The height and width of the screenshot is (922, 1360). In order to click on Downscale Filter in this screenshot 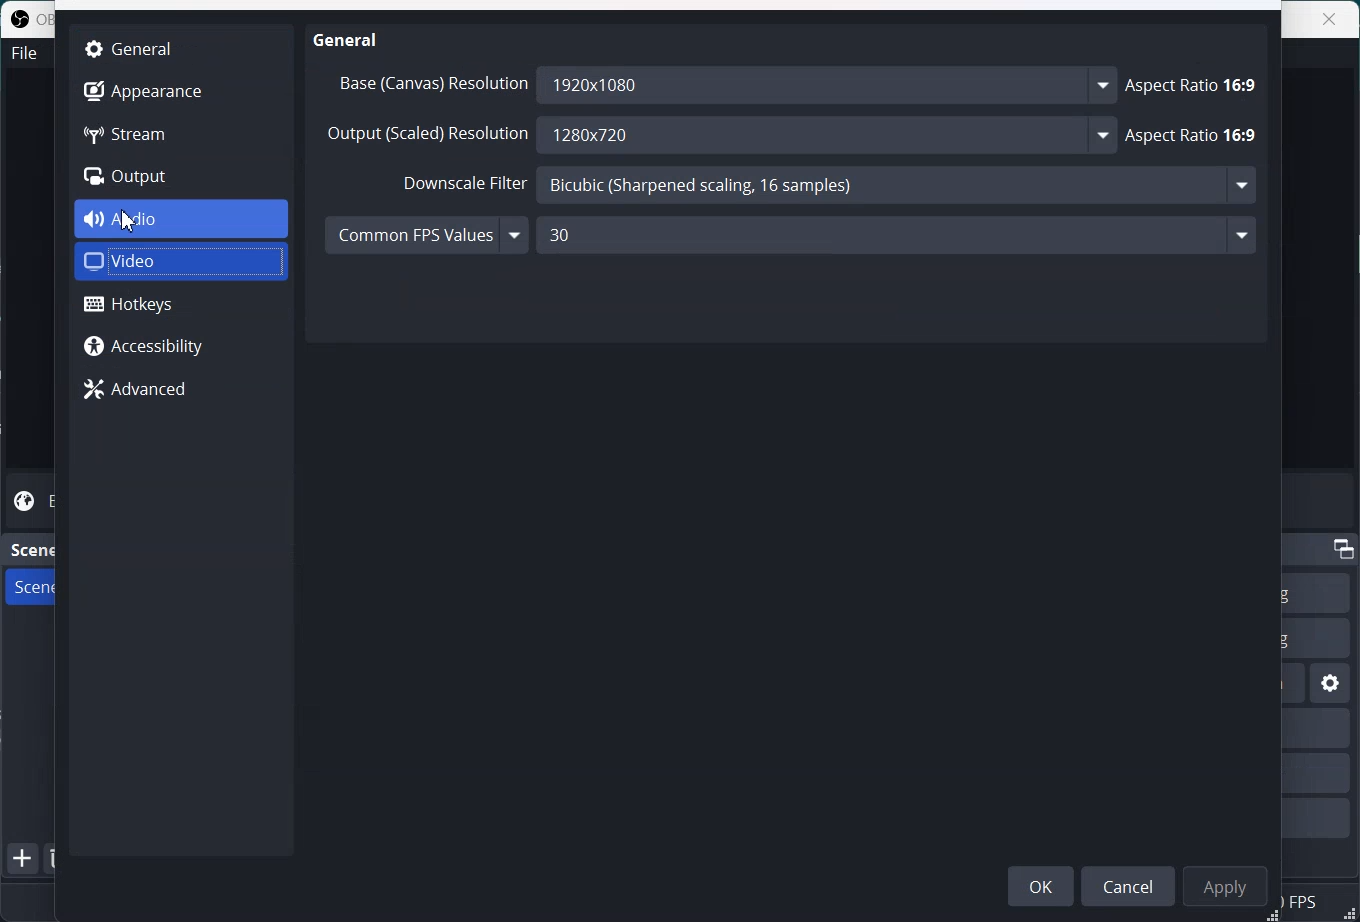, I will do `click(466, 184)`.